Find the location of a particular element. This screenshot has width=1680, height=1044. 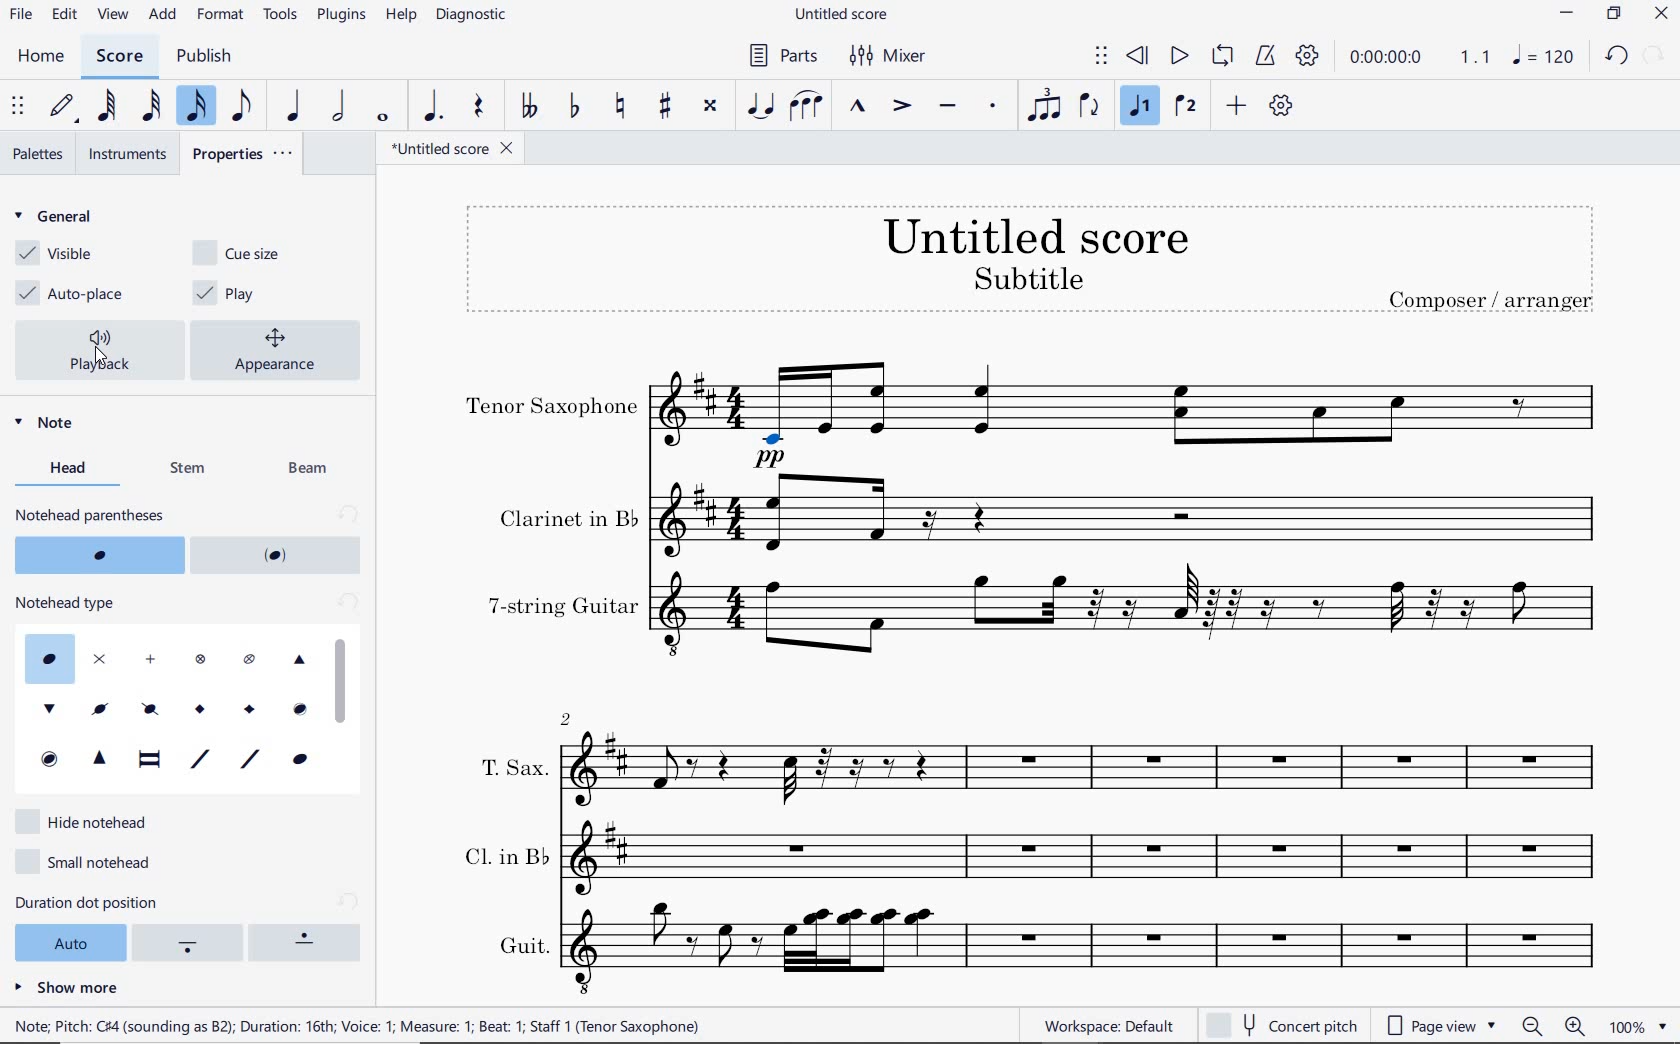

METRONOME is located at coordinates (1268, 57).